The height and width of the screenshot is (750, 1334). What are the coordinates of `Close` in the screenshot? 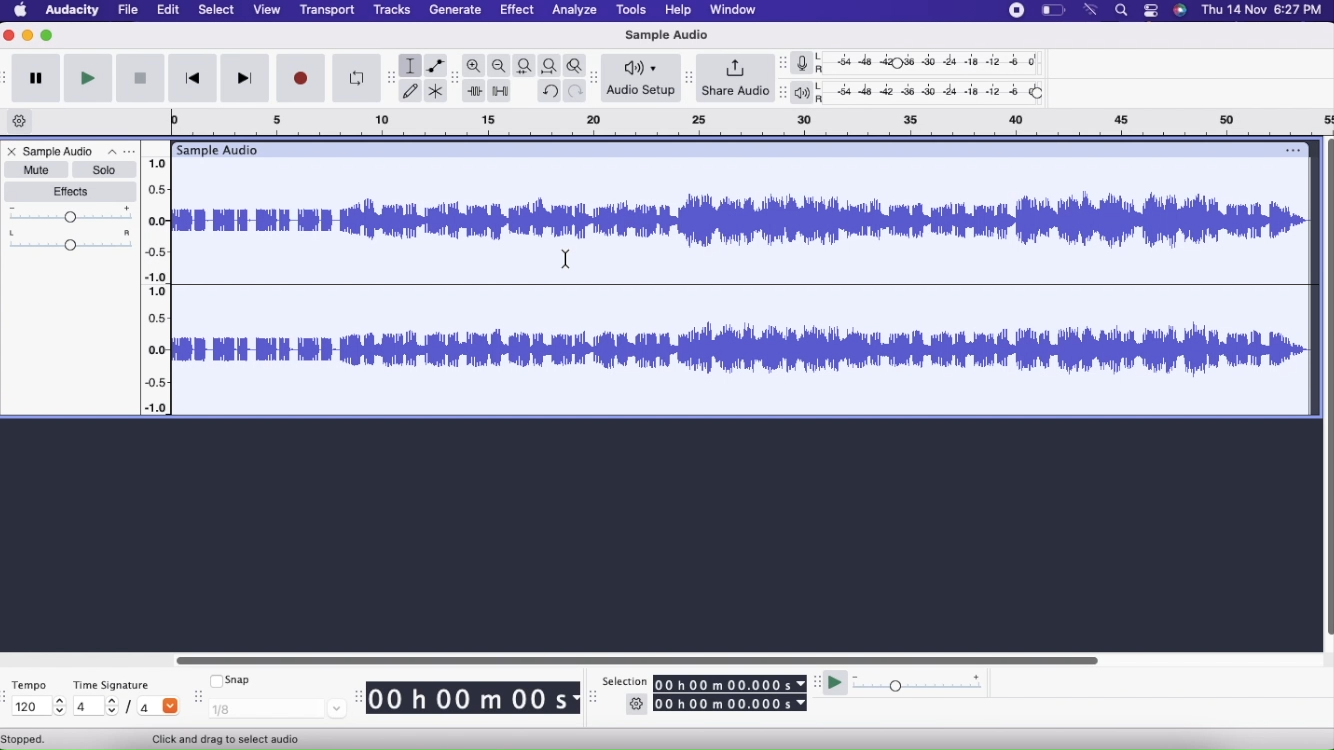 It's located at (10, 151).